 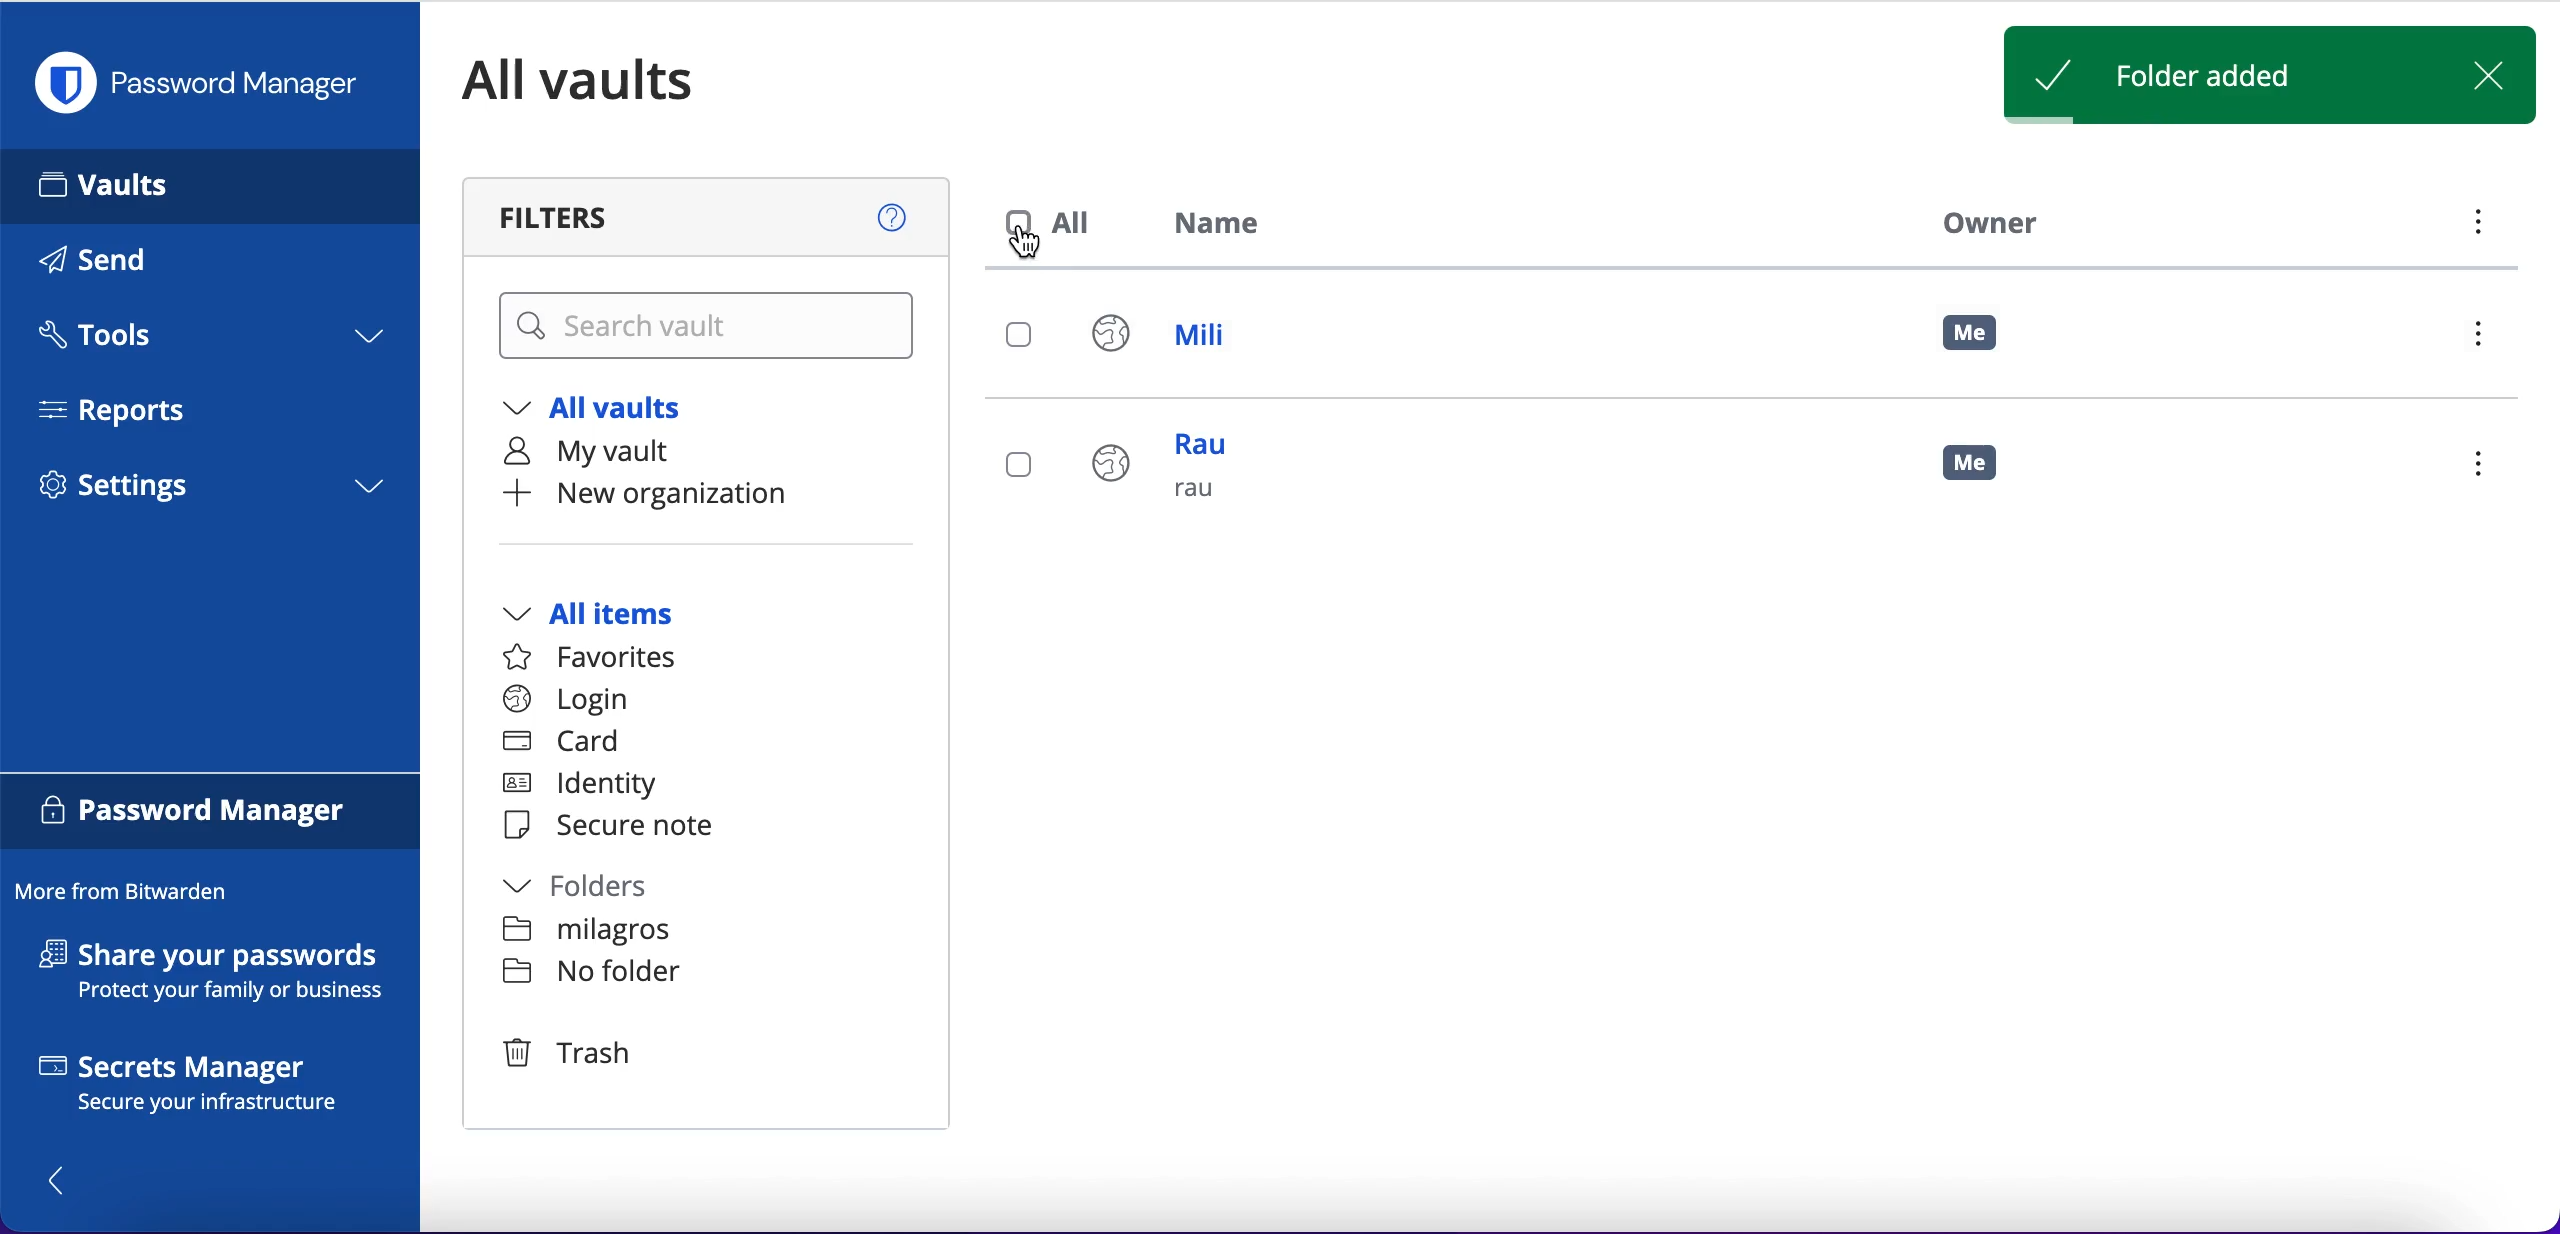 I want to click on password manager, so click(x=211, y=814).